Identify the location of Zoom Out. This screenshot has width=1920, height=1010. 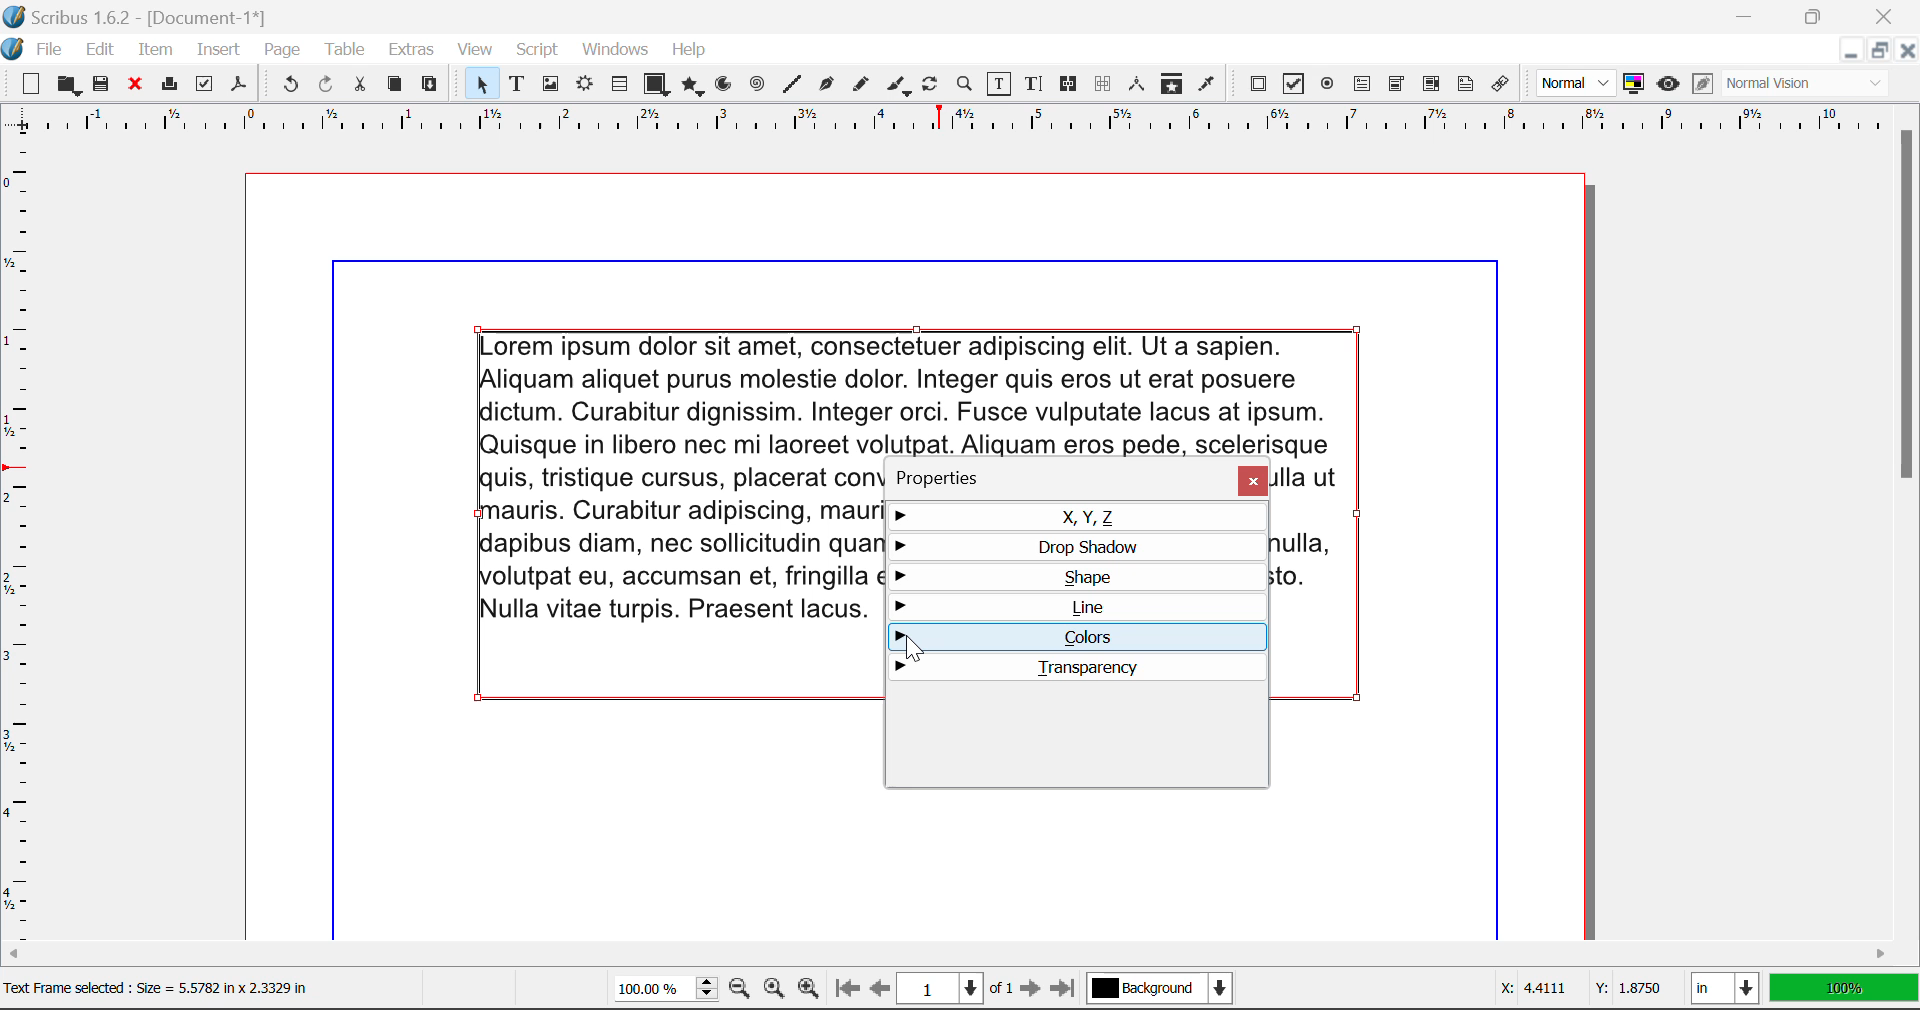
(742, 990).